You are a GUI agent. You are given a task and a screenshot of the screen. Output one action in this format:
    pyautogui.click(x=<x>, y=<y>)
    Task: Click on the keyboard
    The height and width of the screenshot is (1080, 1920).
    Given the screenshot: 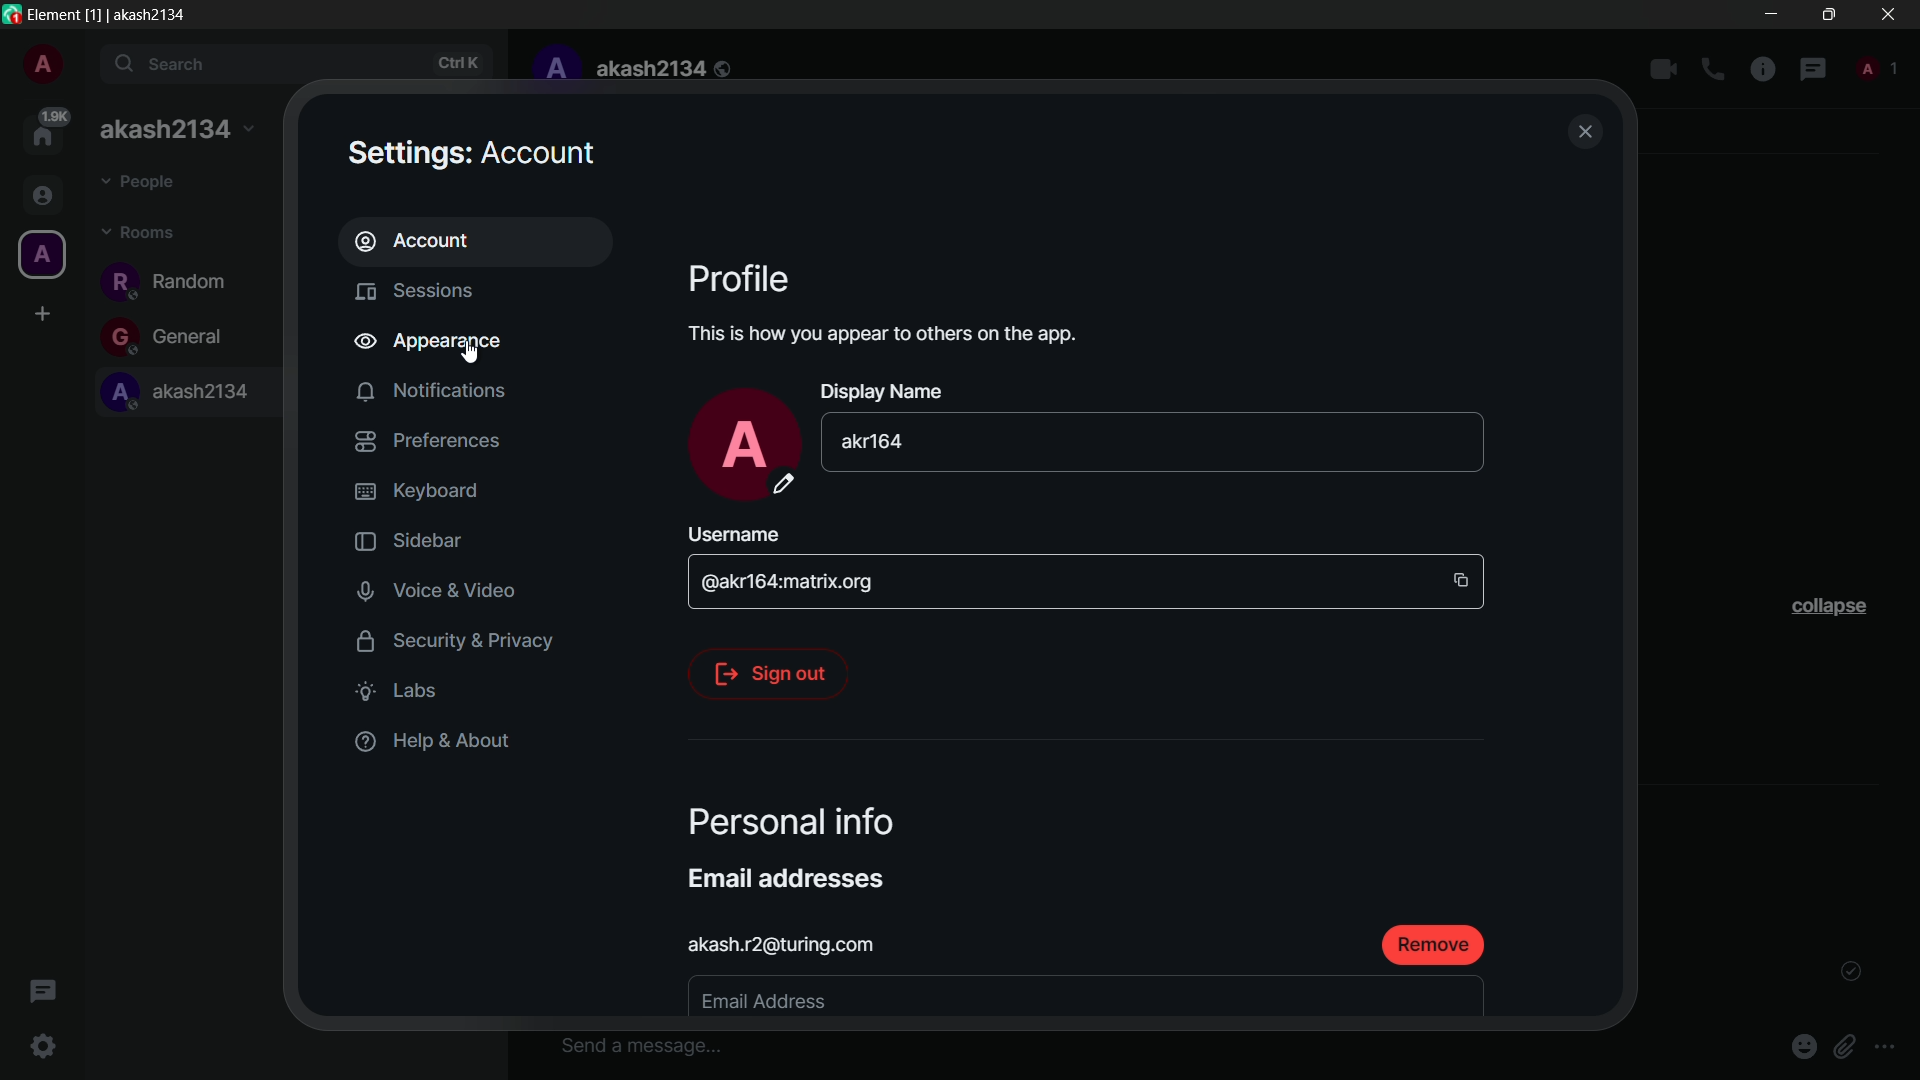 What is the action you would take?
    pyautogui.click(x=416, y=491)
    